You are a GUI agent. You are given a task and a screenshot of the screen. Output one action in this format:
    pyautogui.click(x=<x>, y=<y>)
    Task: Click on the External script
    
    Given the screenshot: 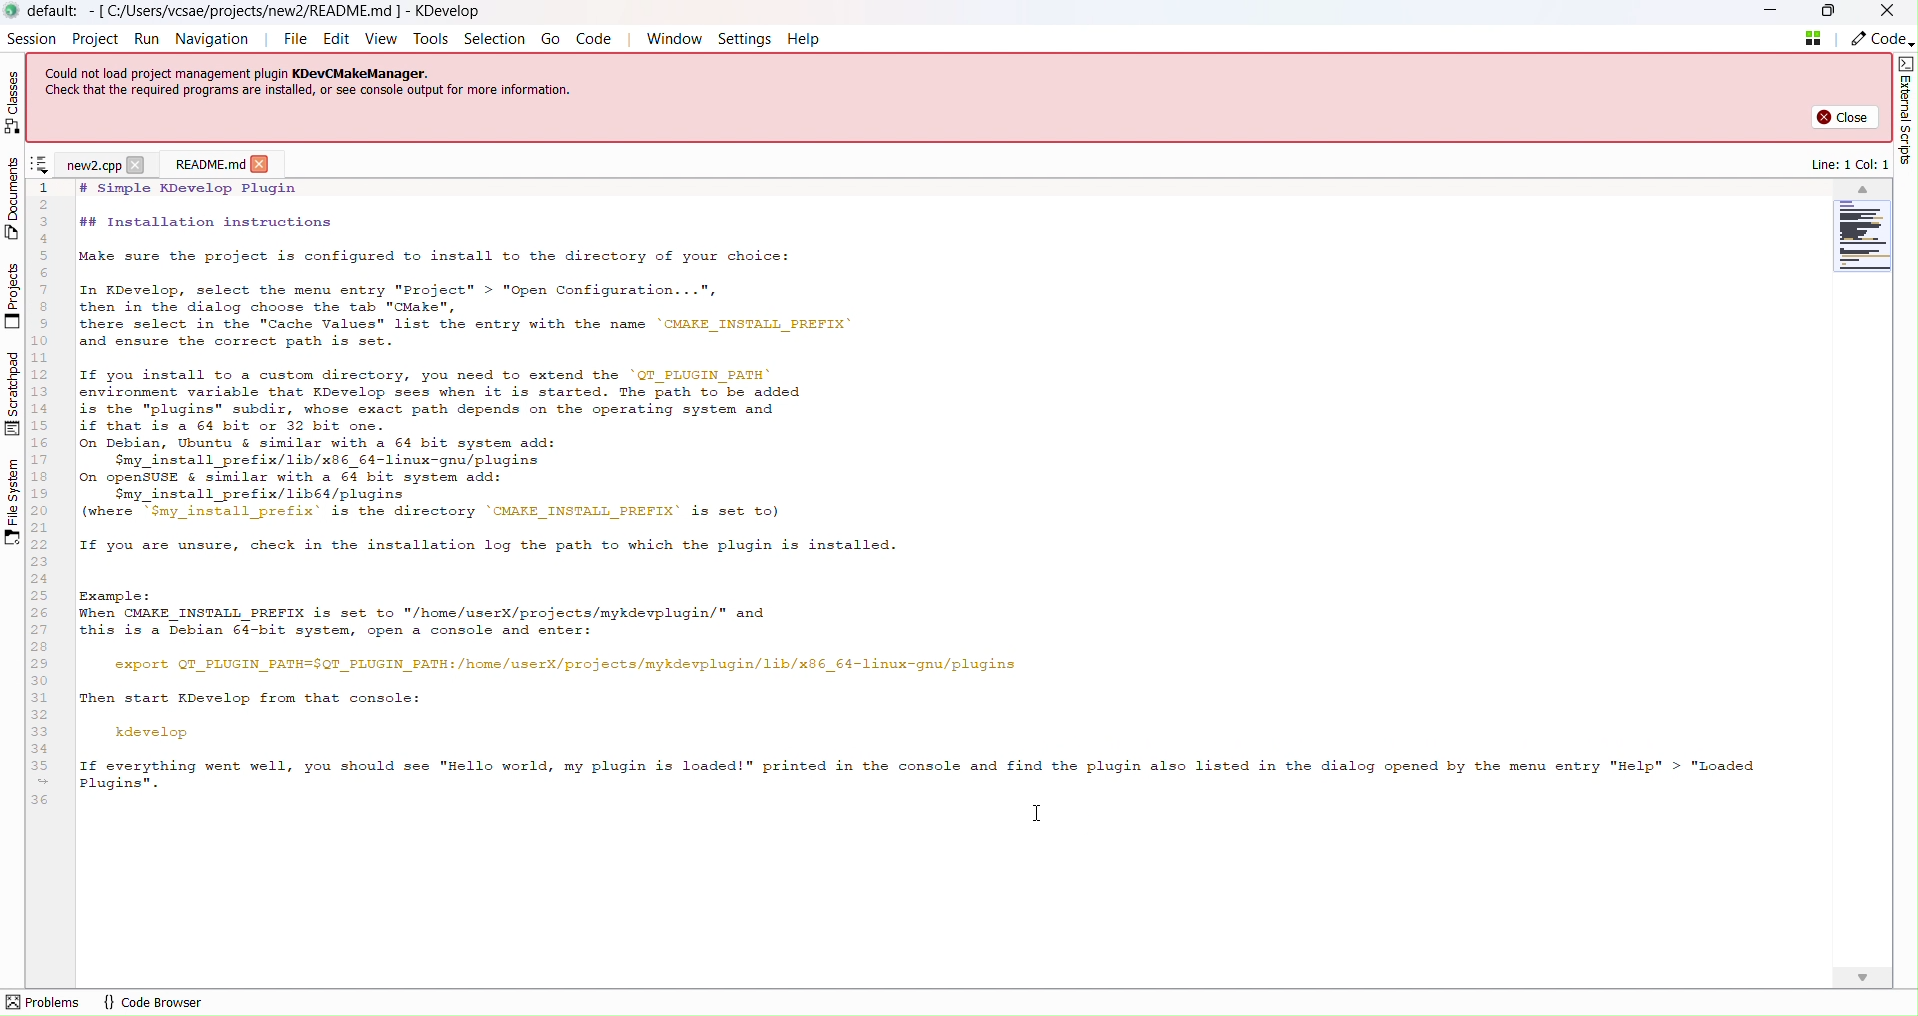 What is the action you would take?
    pyautogui.click(x=1906, y=115)
    